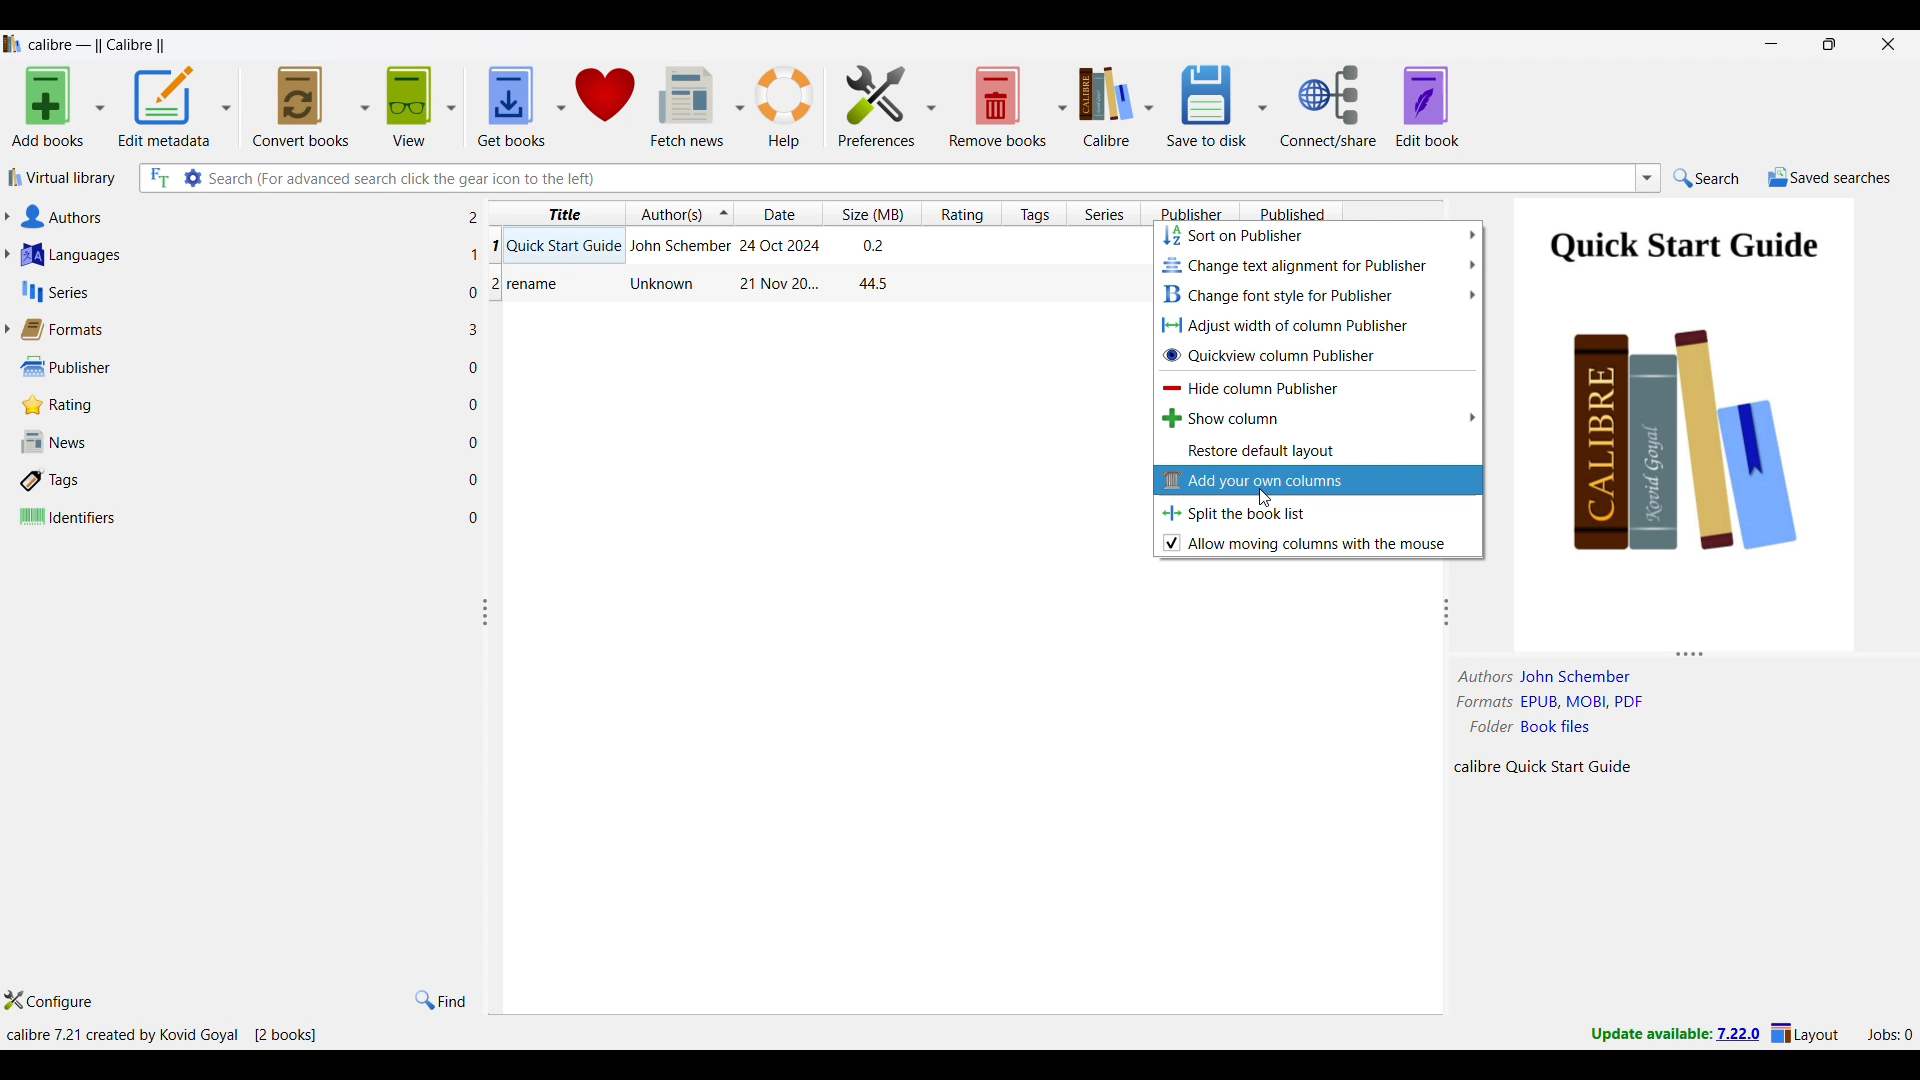 This screenshot has width=1920, height=1080. Describe the element at coordinates (1319, 513) in the screenshot. I see `Split the book list` at that location.